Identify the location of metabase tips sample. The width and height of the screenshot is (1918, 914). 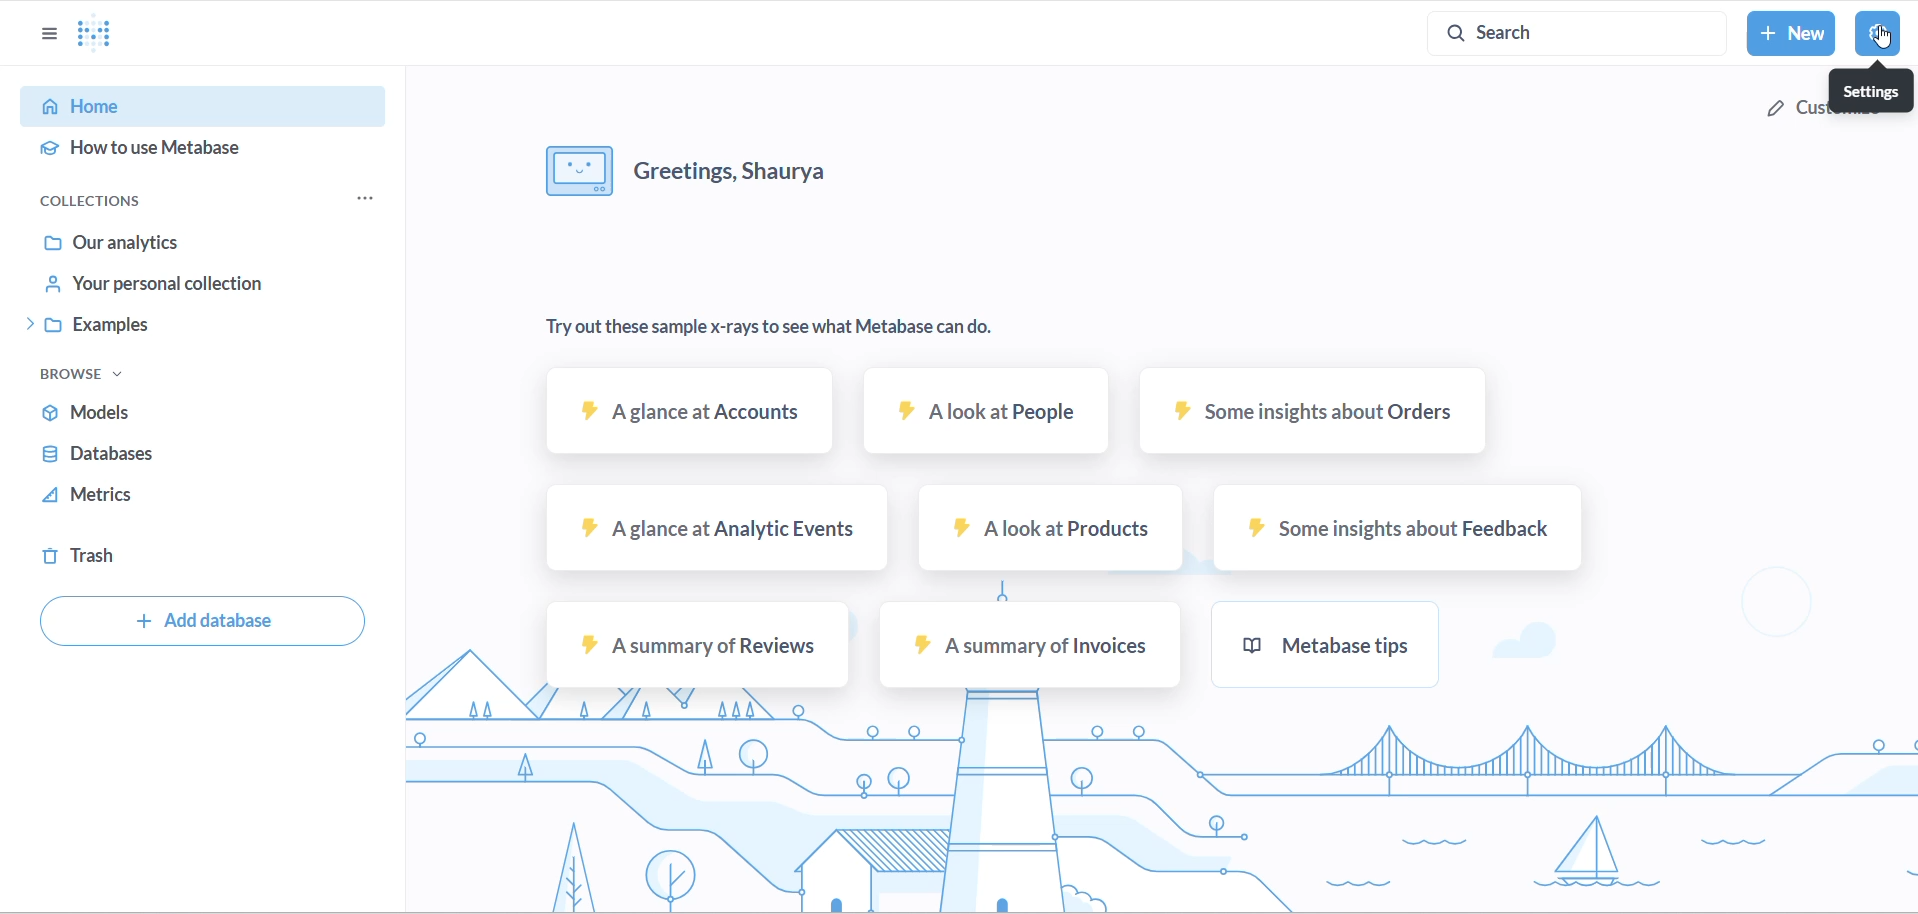
(1323, 641).